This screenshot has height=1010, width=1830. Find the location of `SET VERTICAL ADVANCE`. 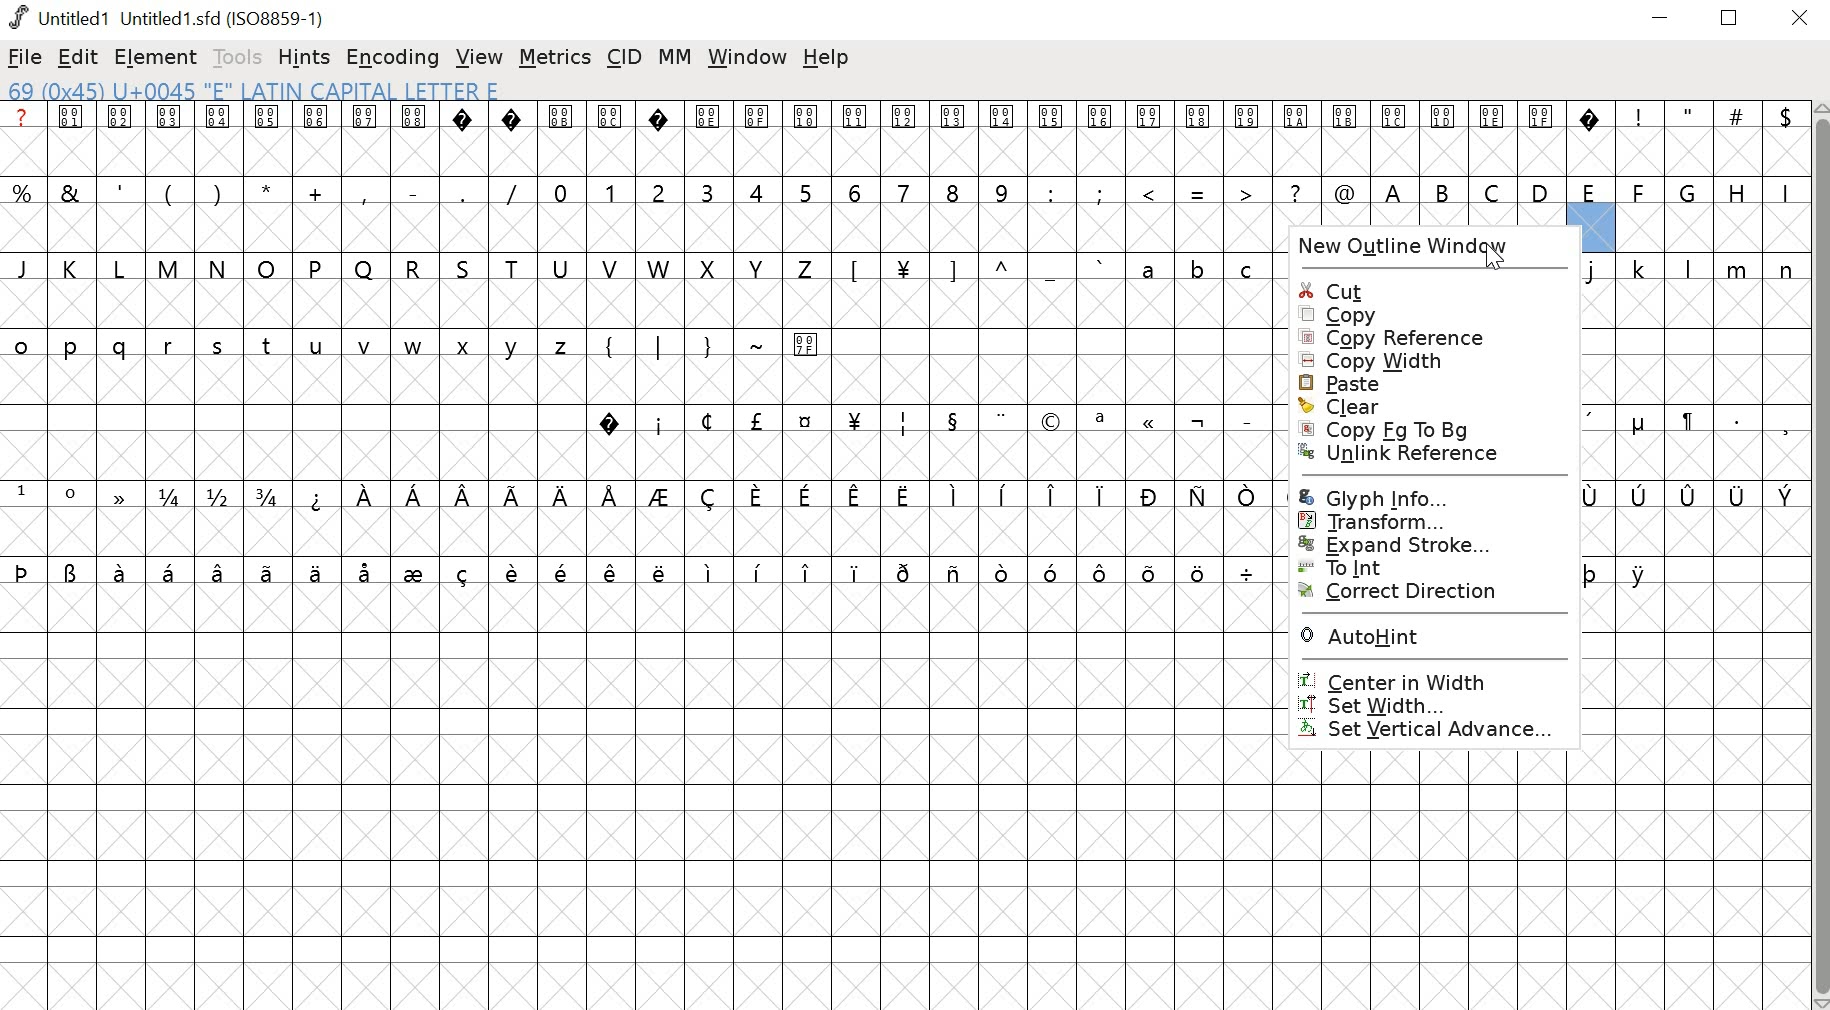

SET VERTICAL ADVANCE is located at coordinates (1429, 729).